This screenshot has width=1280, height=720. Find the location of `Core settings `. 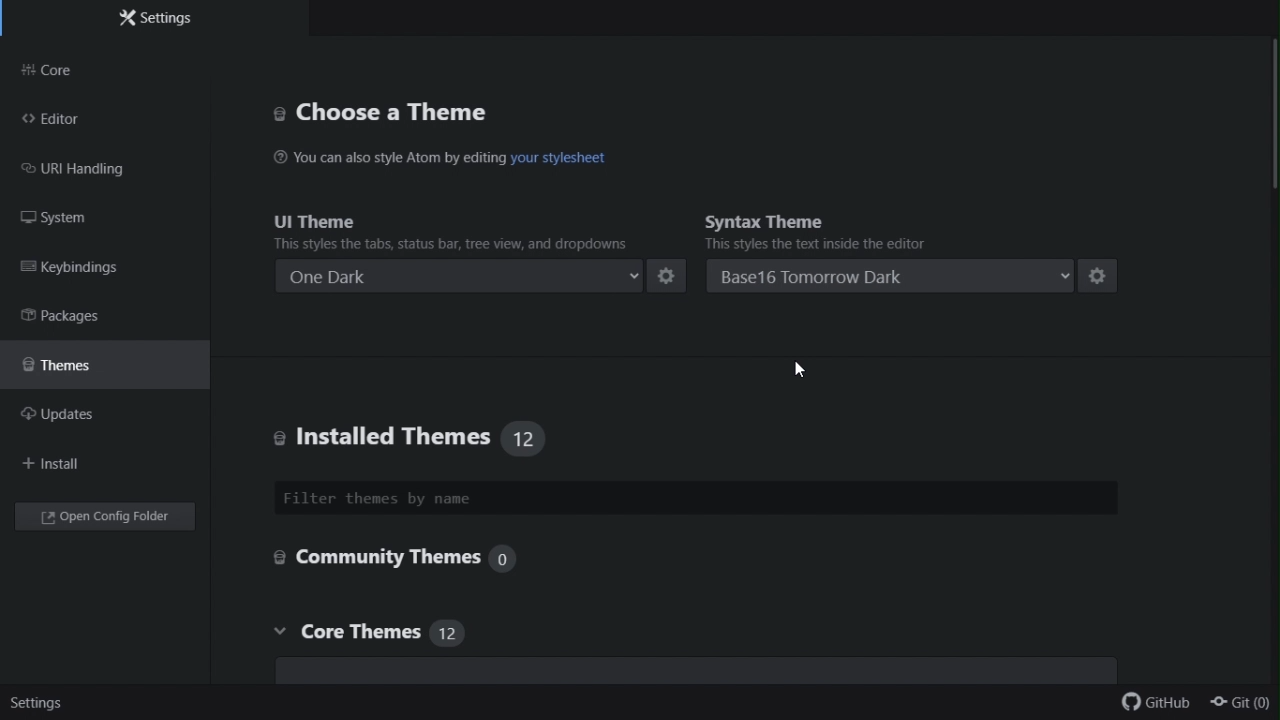

Core settings  is located at coordinates (407, 559).